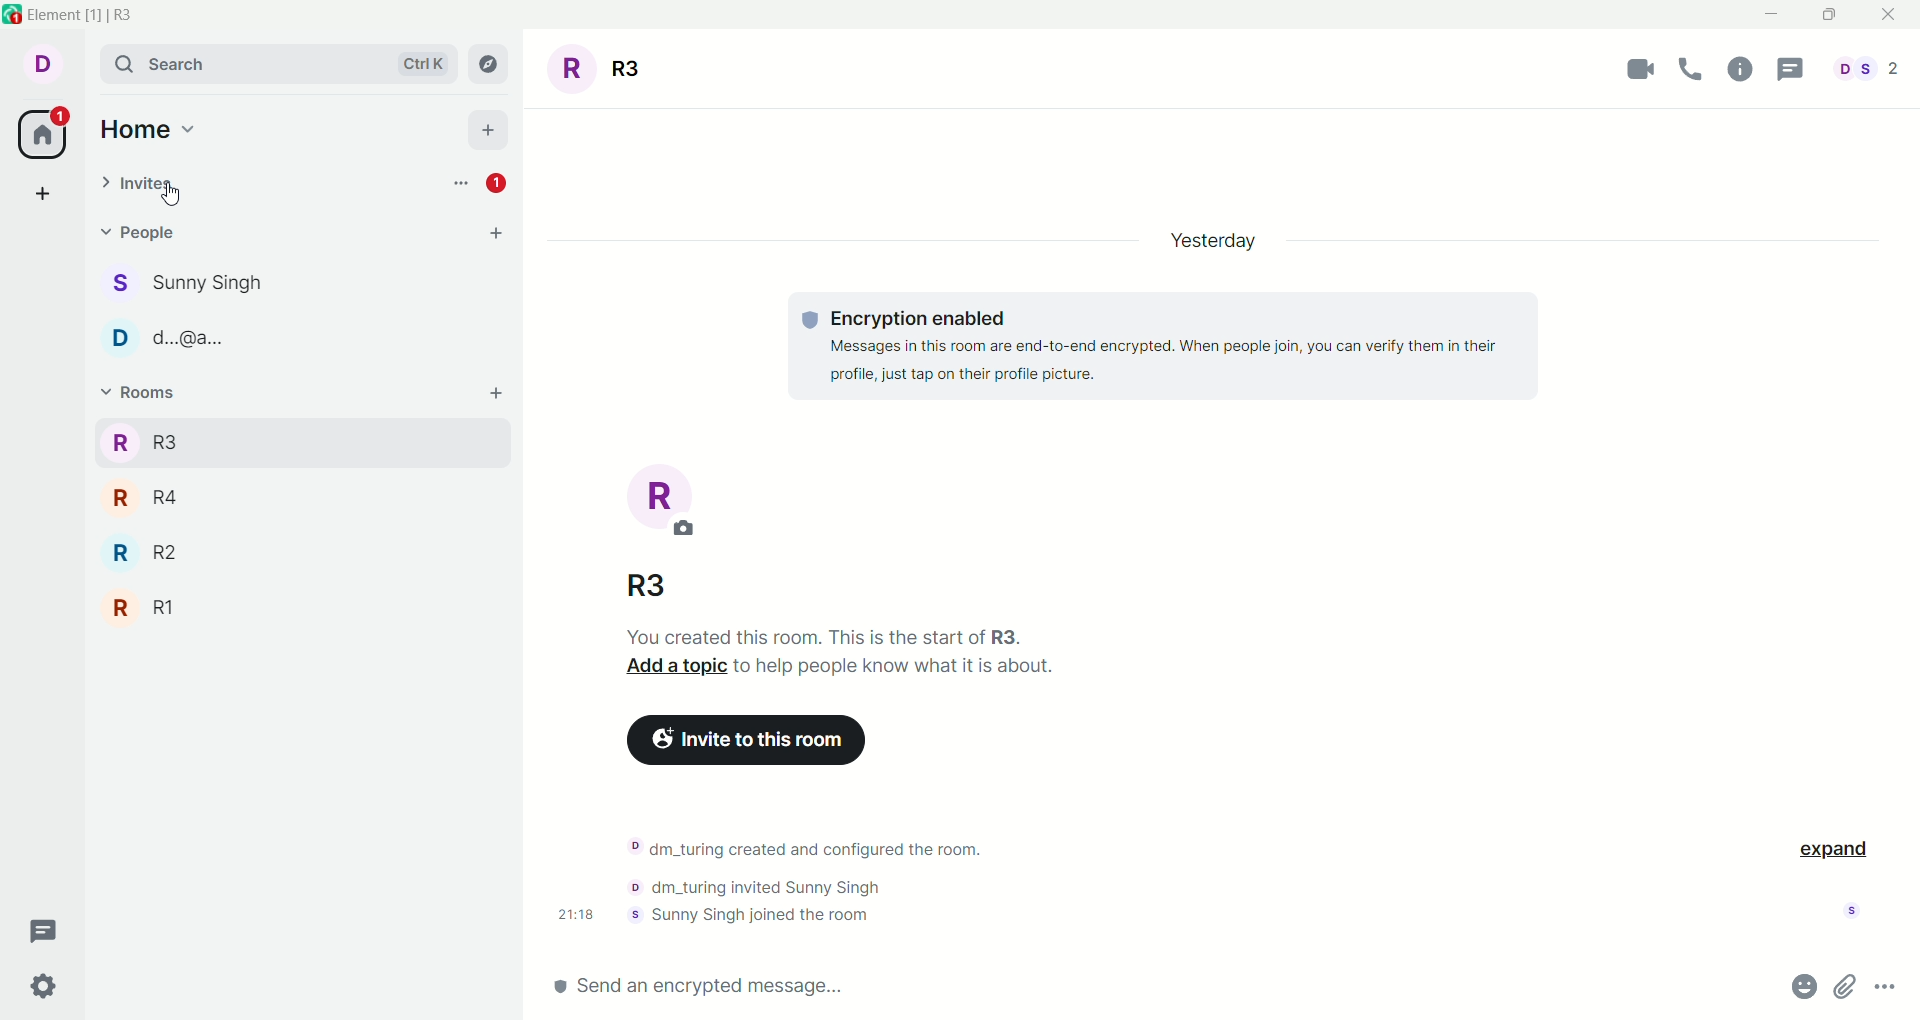  I want to click on minimize, so click(1775, 15).